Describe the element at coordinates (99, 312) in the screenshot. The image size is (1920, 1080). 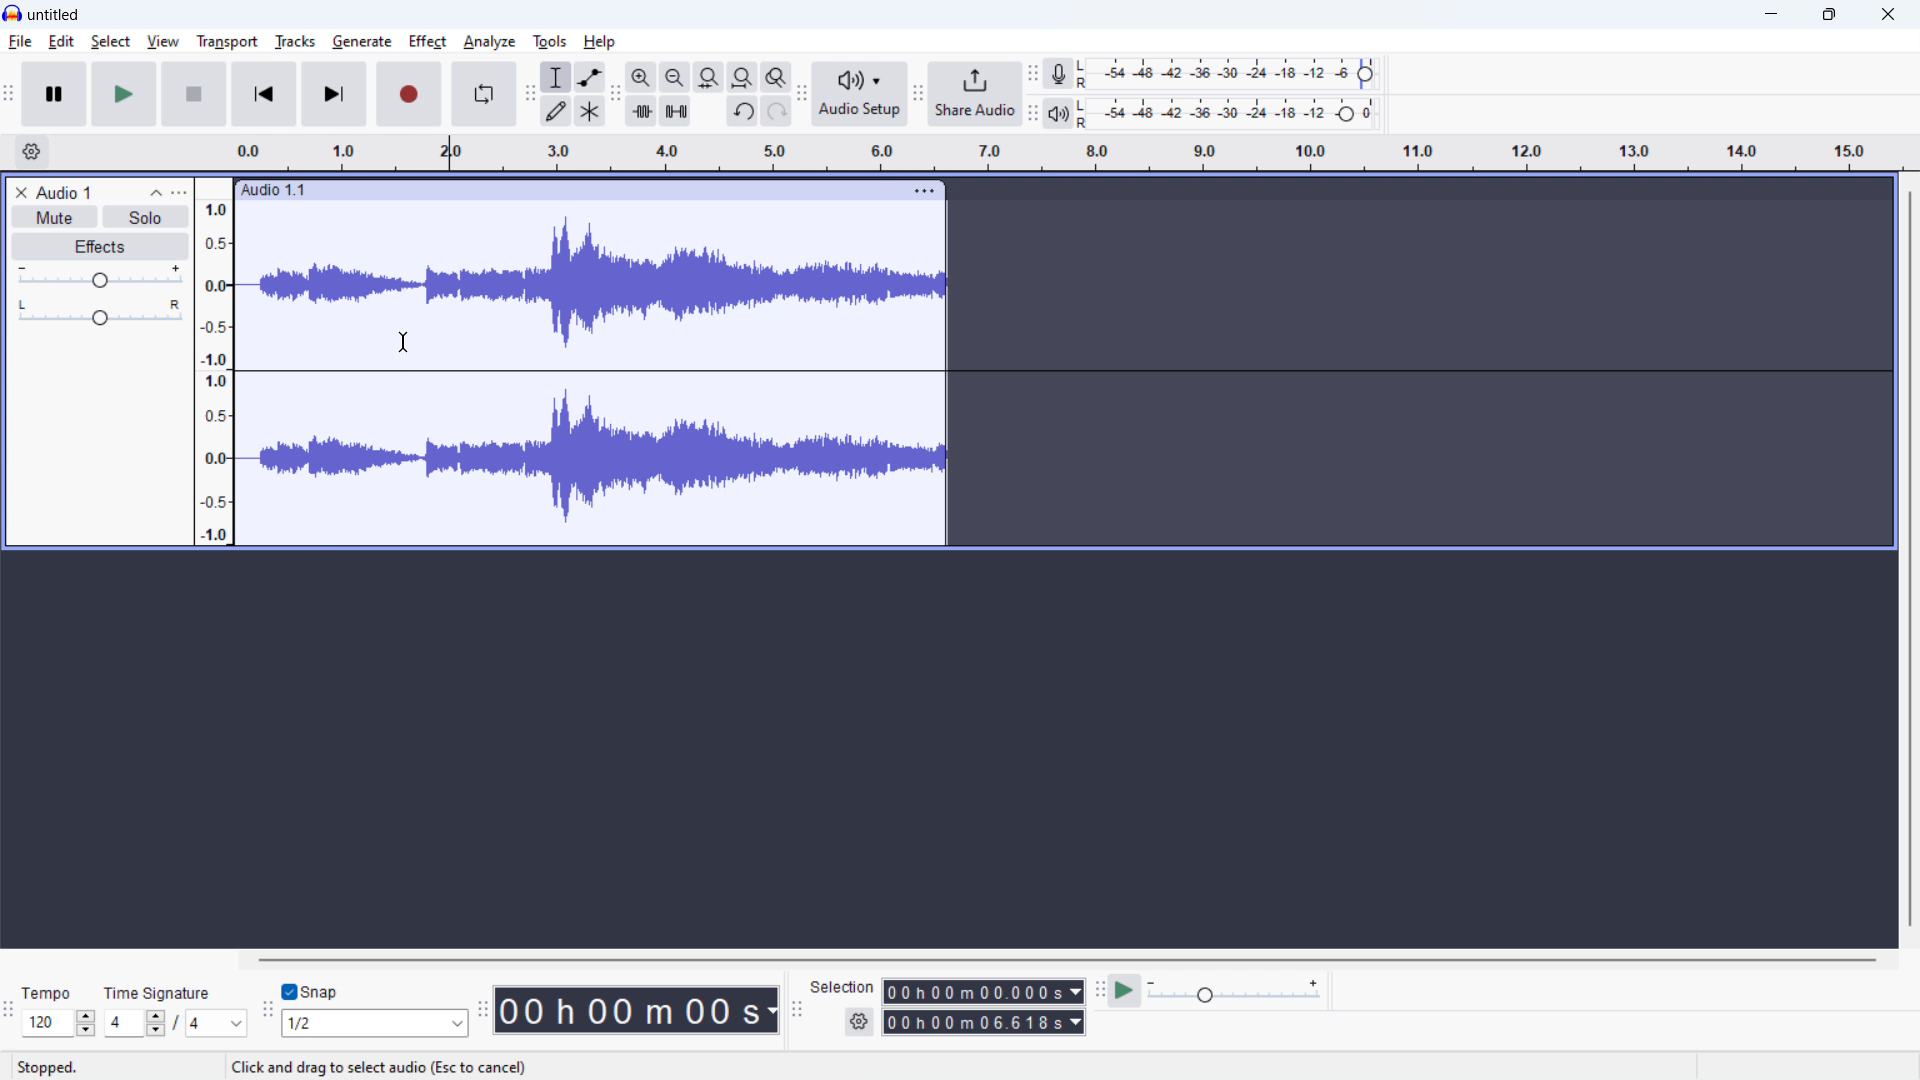
I see `pan` at that location.